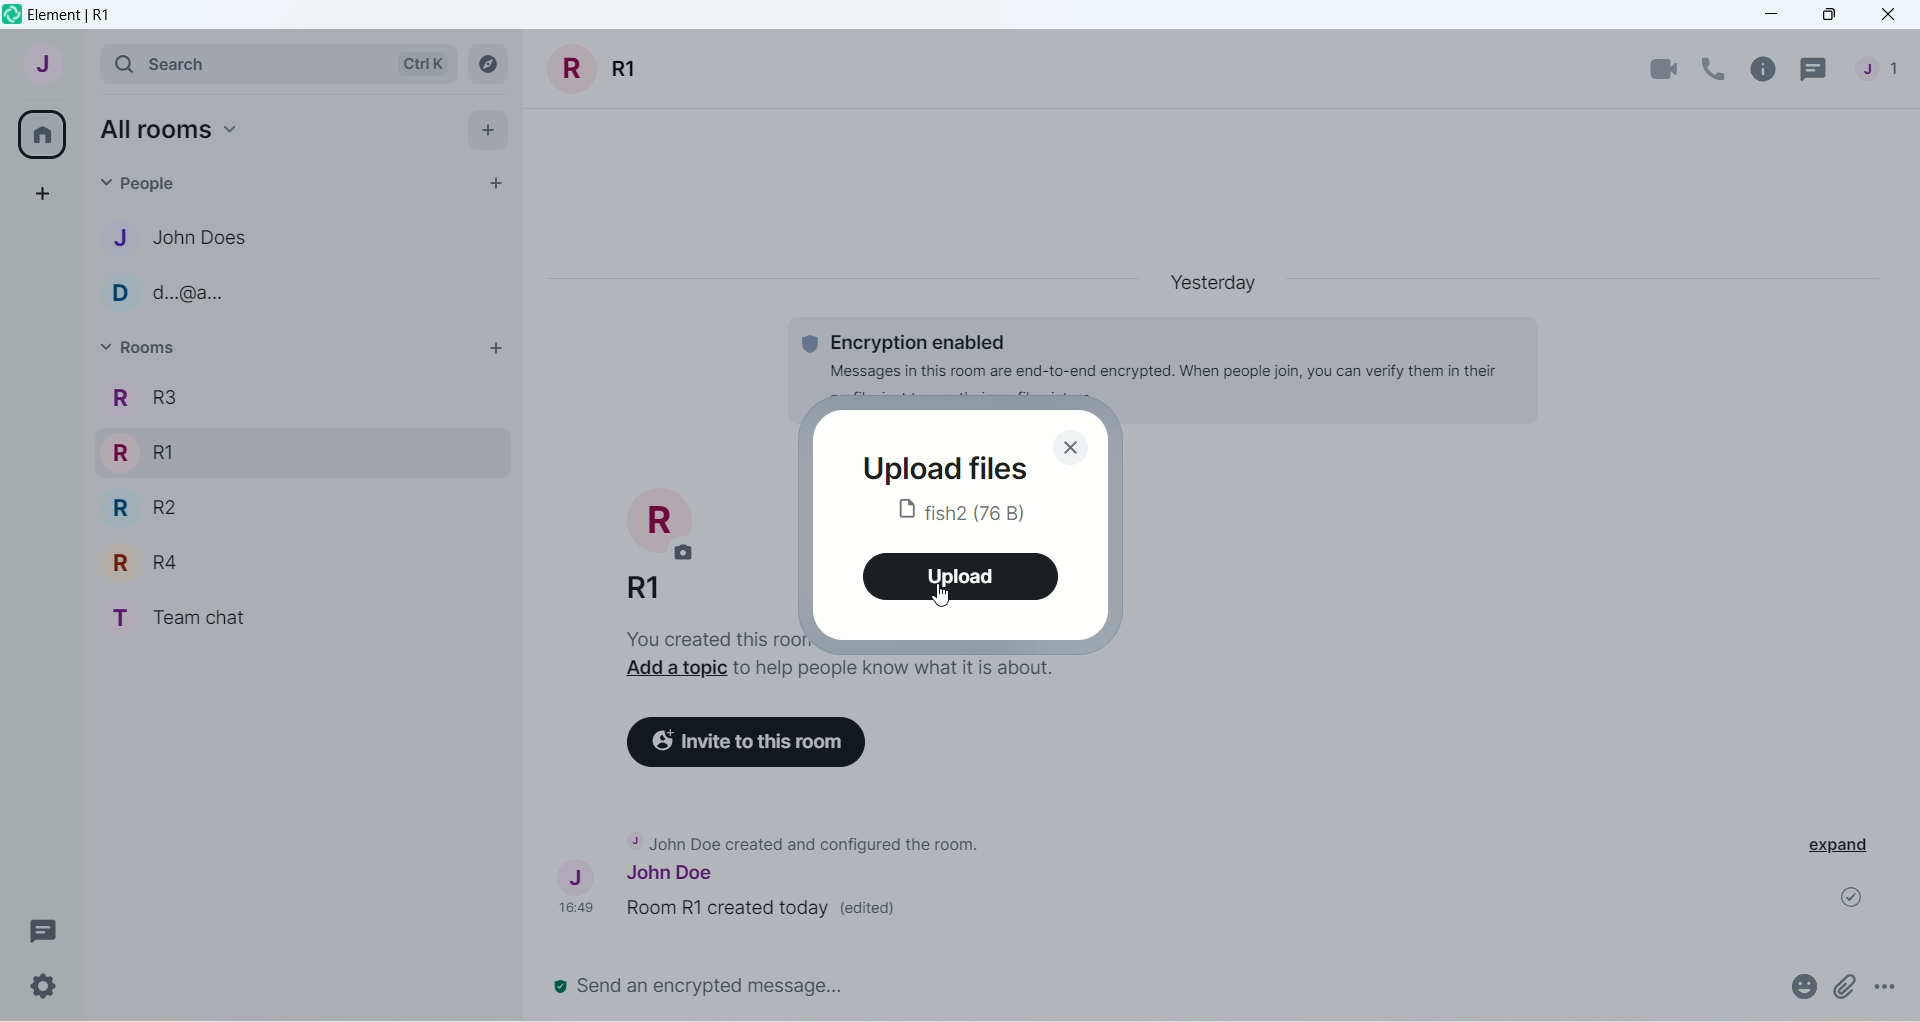  I want to click on you created this room. This is the start of R1. Add a topic to help people know what is about., so click(845, 653).